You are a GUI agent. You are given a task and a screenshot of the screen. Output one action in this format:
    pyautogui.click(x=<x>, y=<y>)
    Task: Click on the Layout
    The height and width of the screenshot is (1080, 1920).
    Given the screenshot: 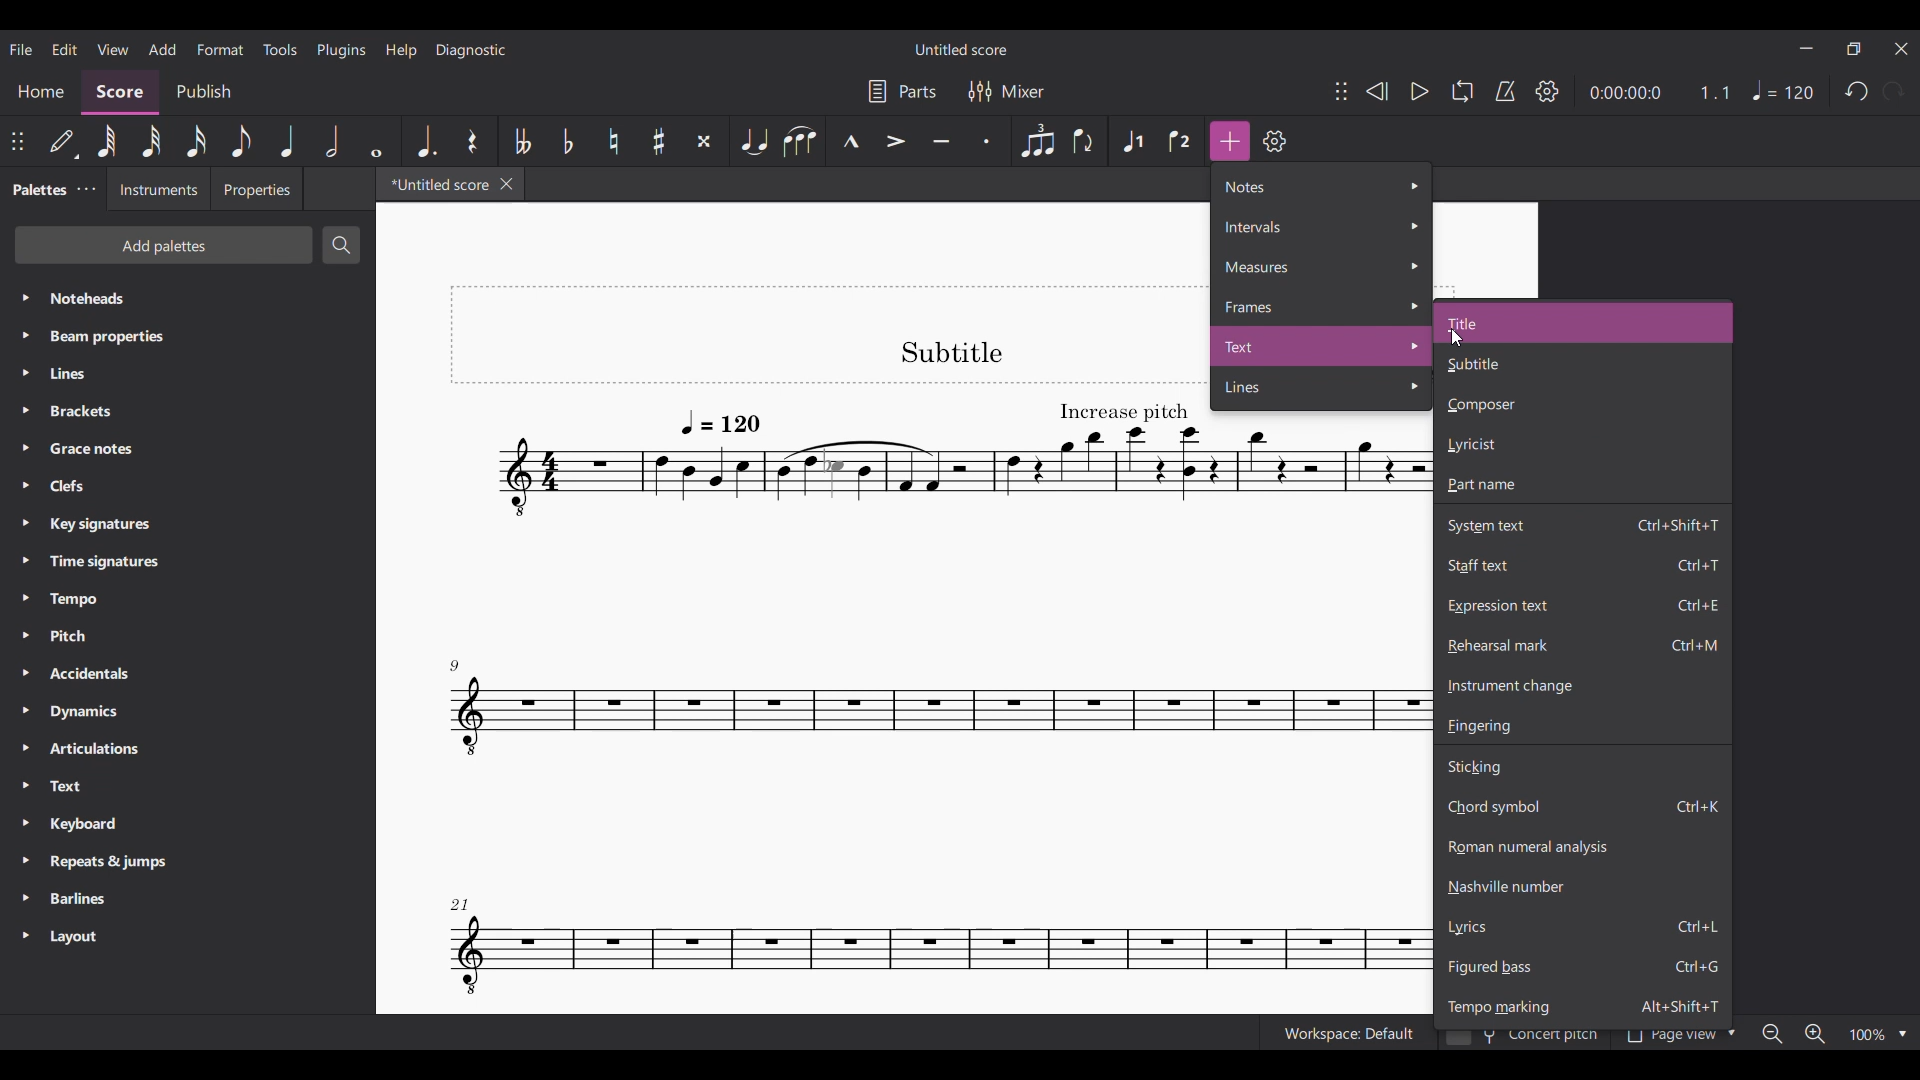 What is the action you would take?
    pyautogui.click(x=187, y=937)
    